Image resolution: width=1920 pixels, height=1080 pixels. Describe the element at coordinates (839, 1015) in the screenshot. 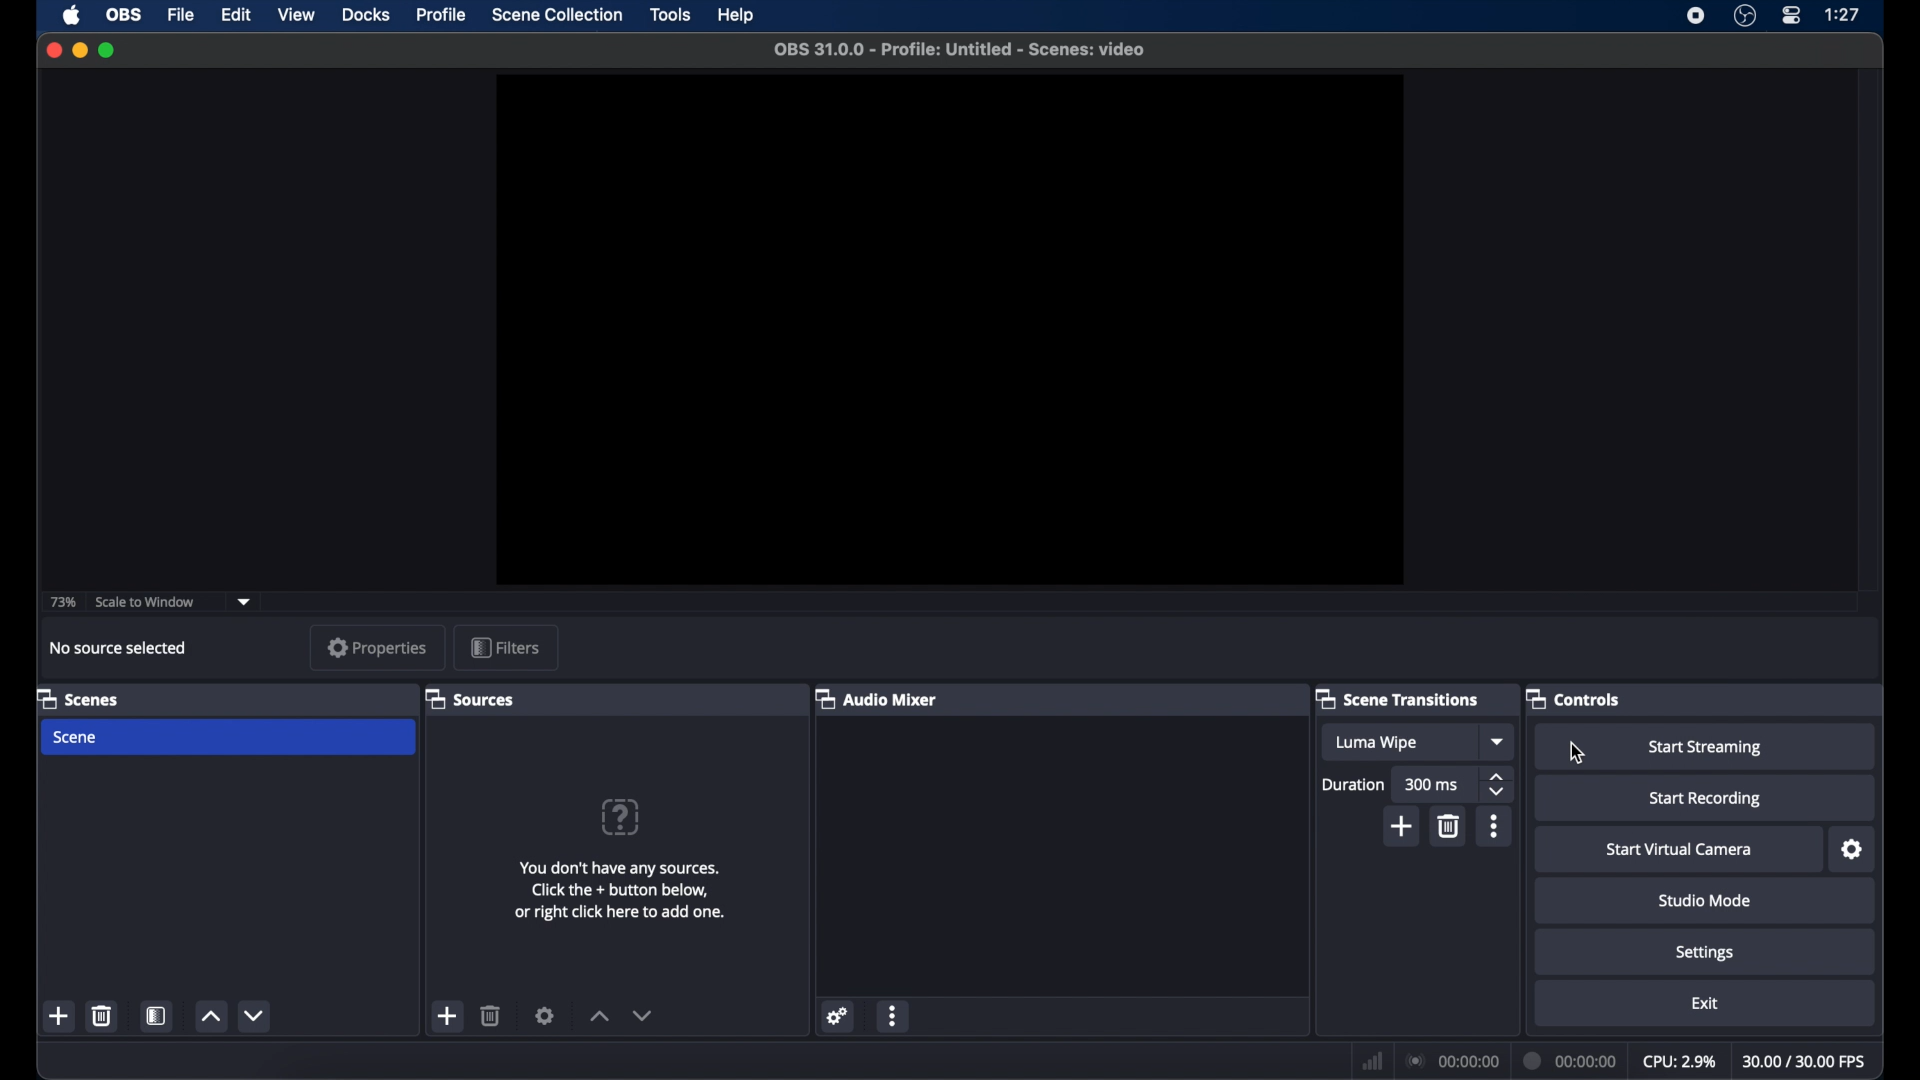

I see `settings` at that location.